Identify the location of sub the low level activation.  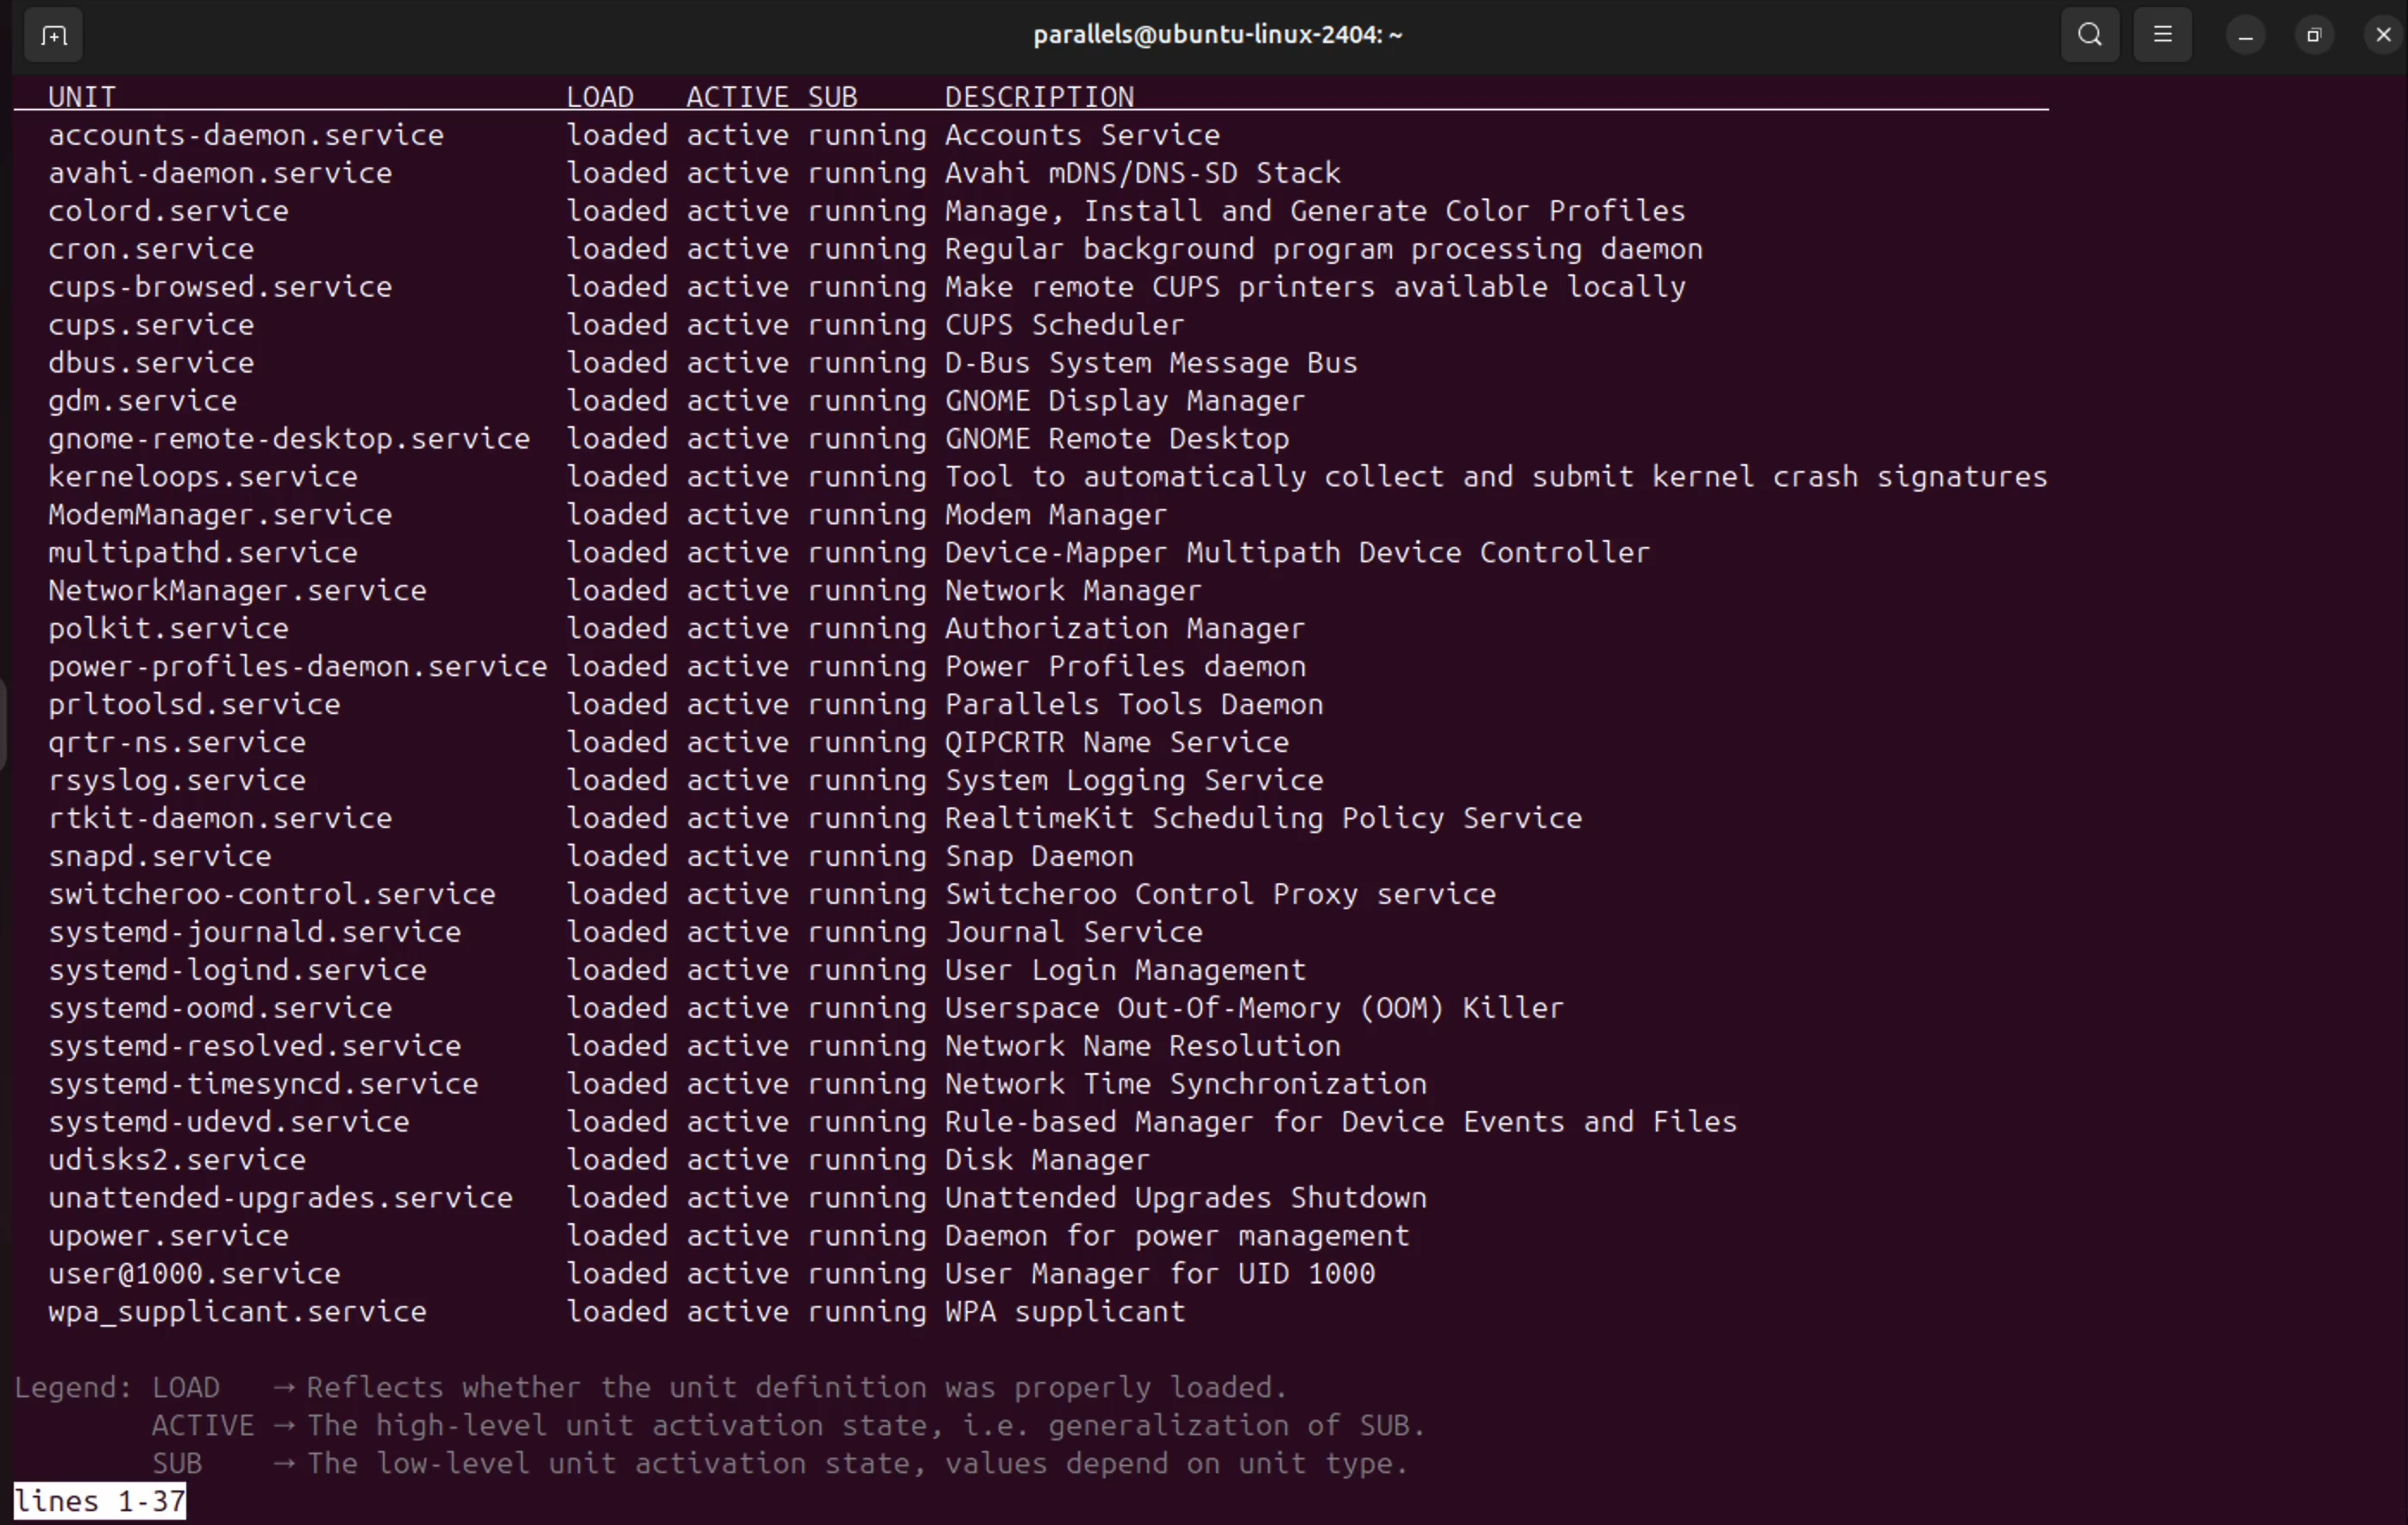
(789, 1465).